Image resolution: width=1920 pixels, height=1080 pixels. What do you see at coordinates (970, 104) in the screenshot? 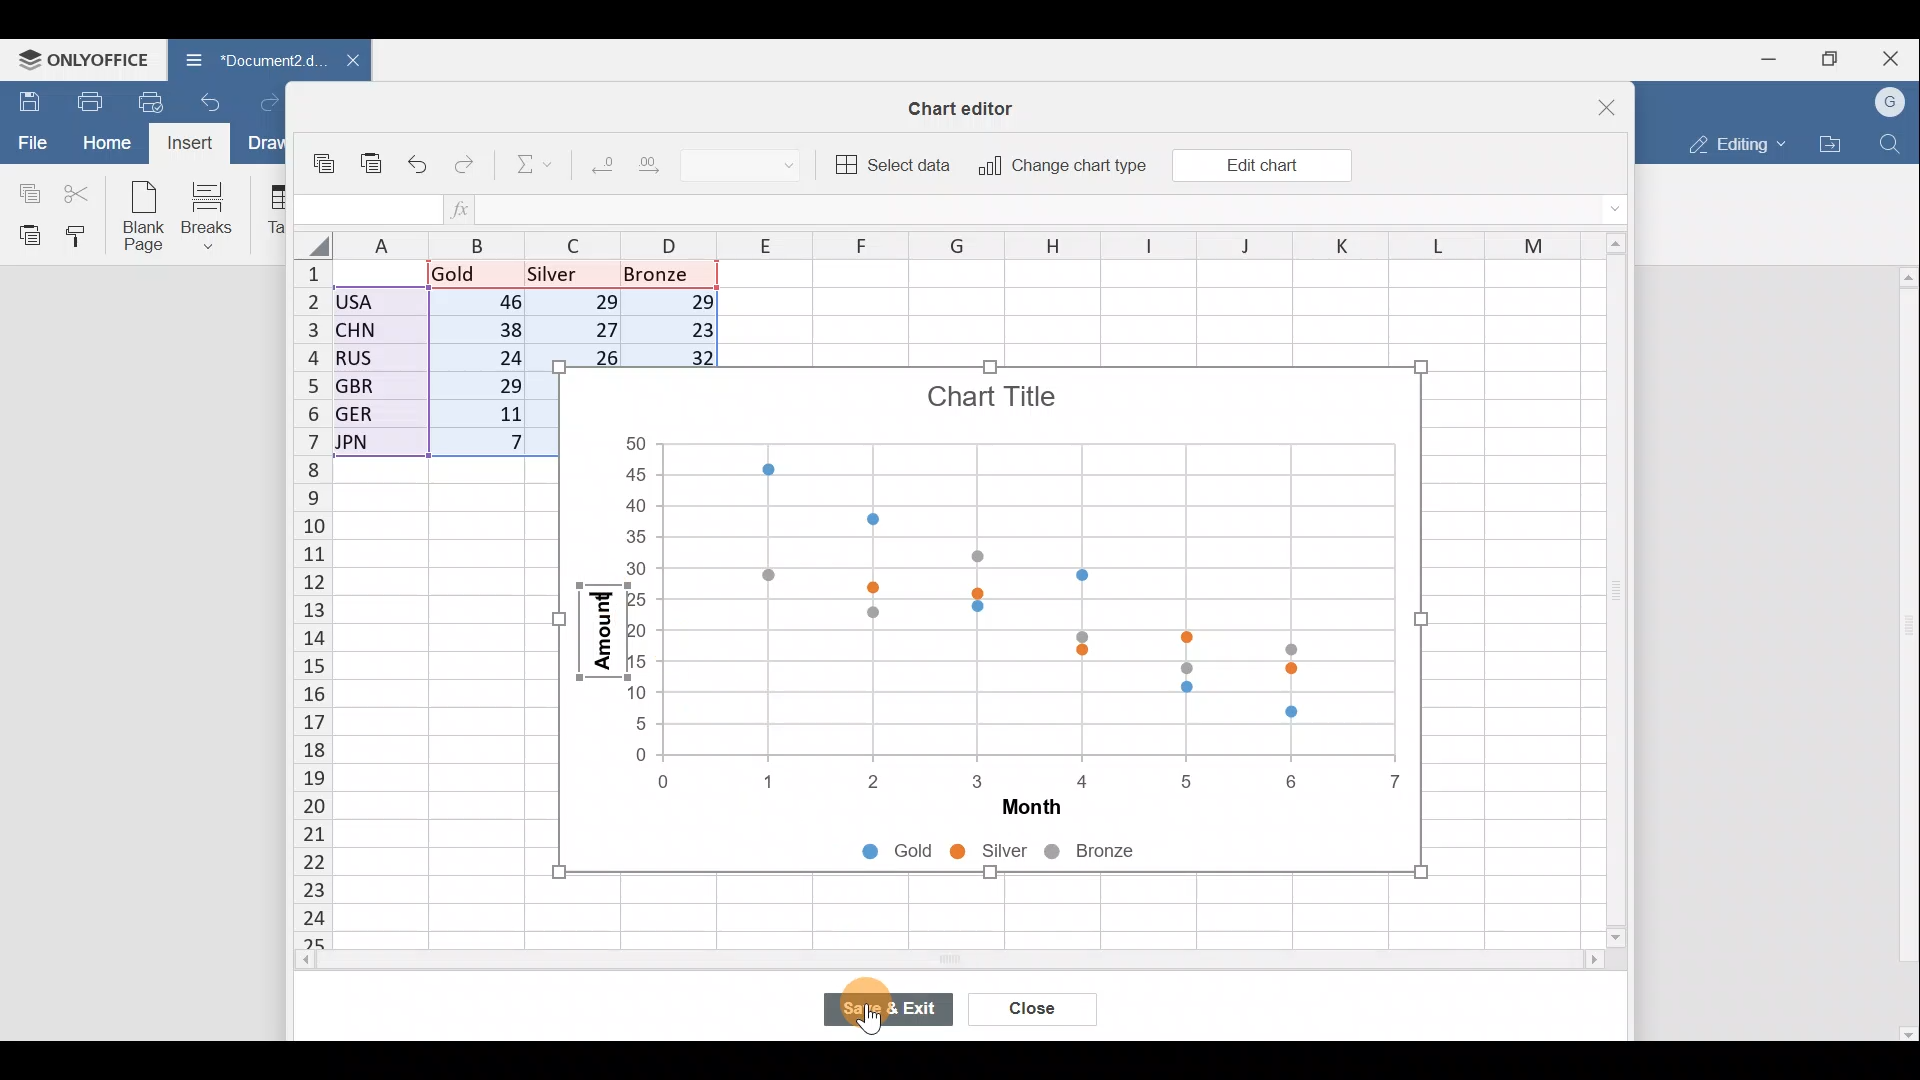
I see `Chart editor` at bounding box center [970, 104].